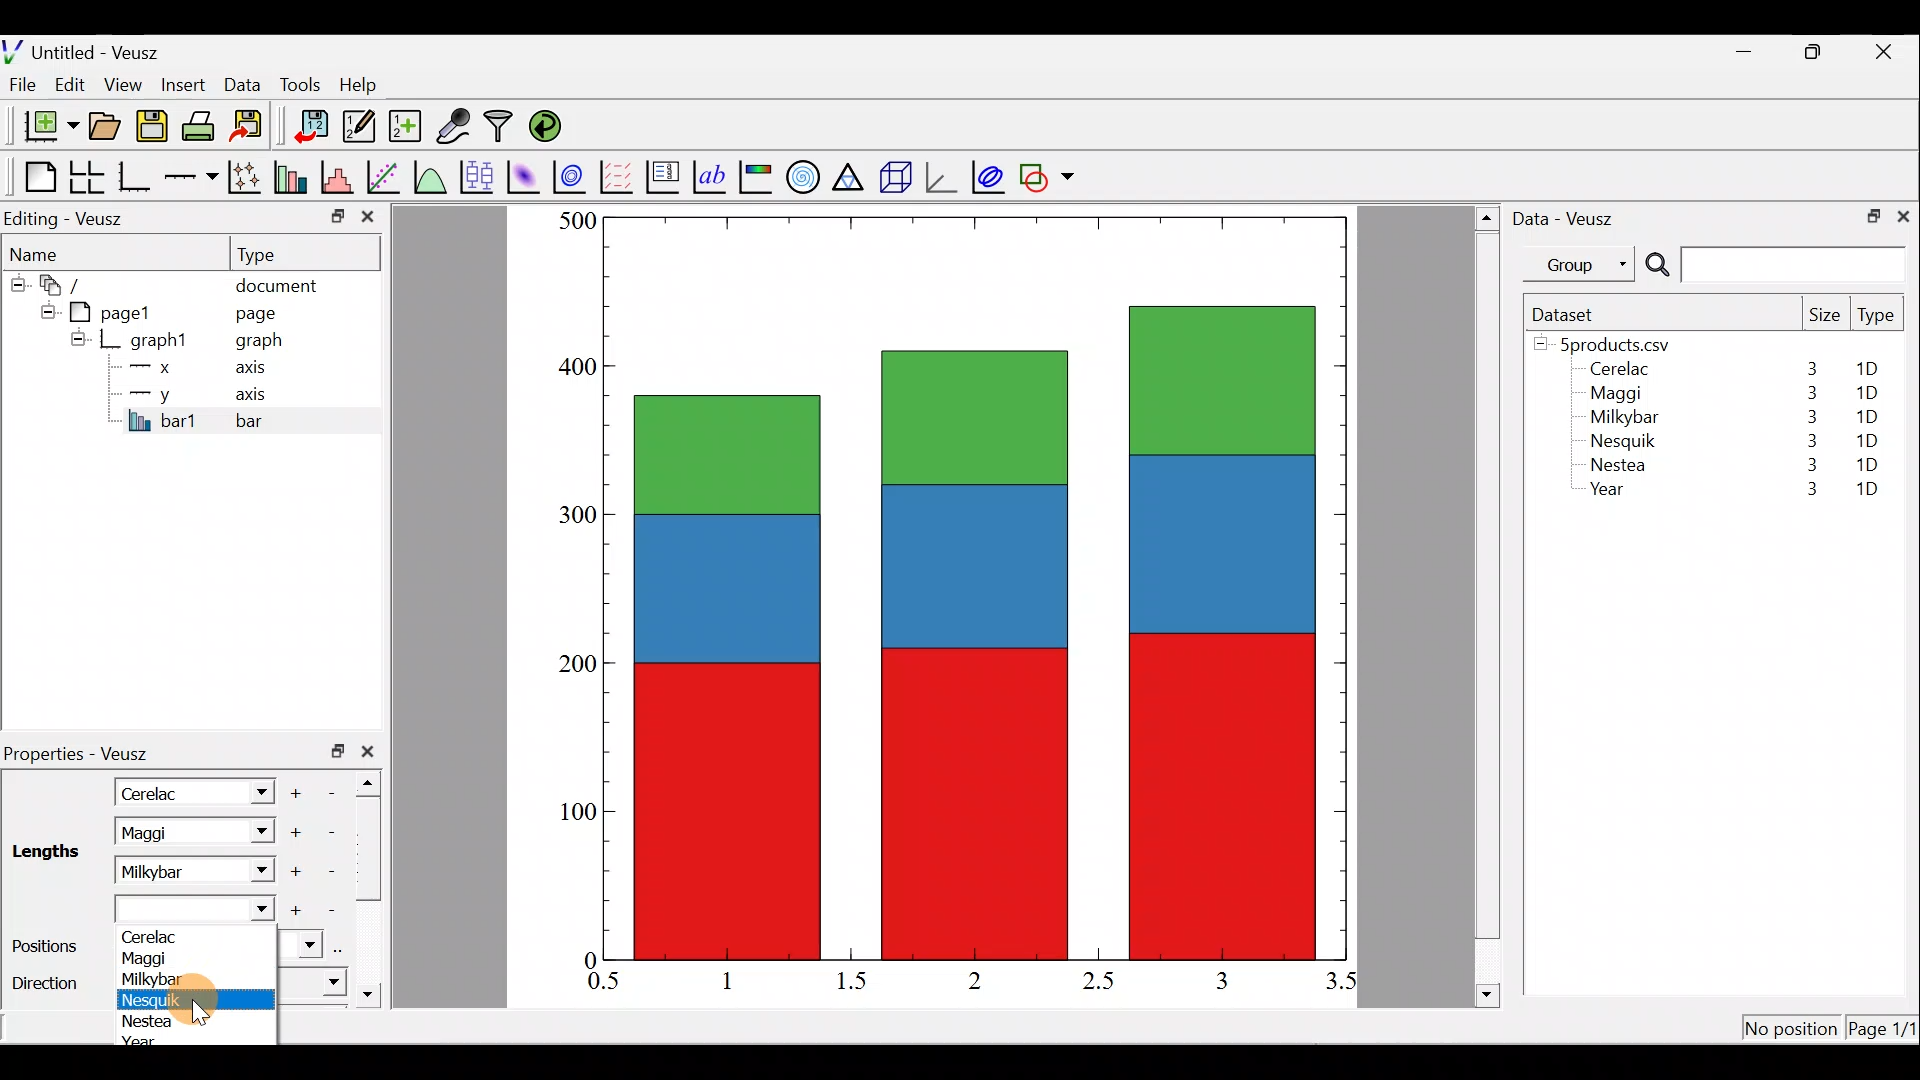  Describe the element at coordinates (856, 982) in the screenshot. I see `1.5` at that location.